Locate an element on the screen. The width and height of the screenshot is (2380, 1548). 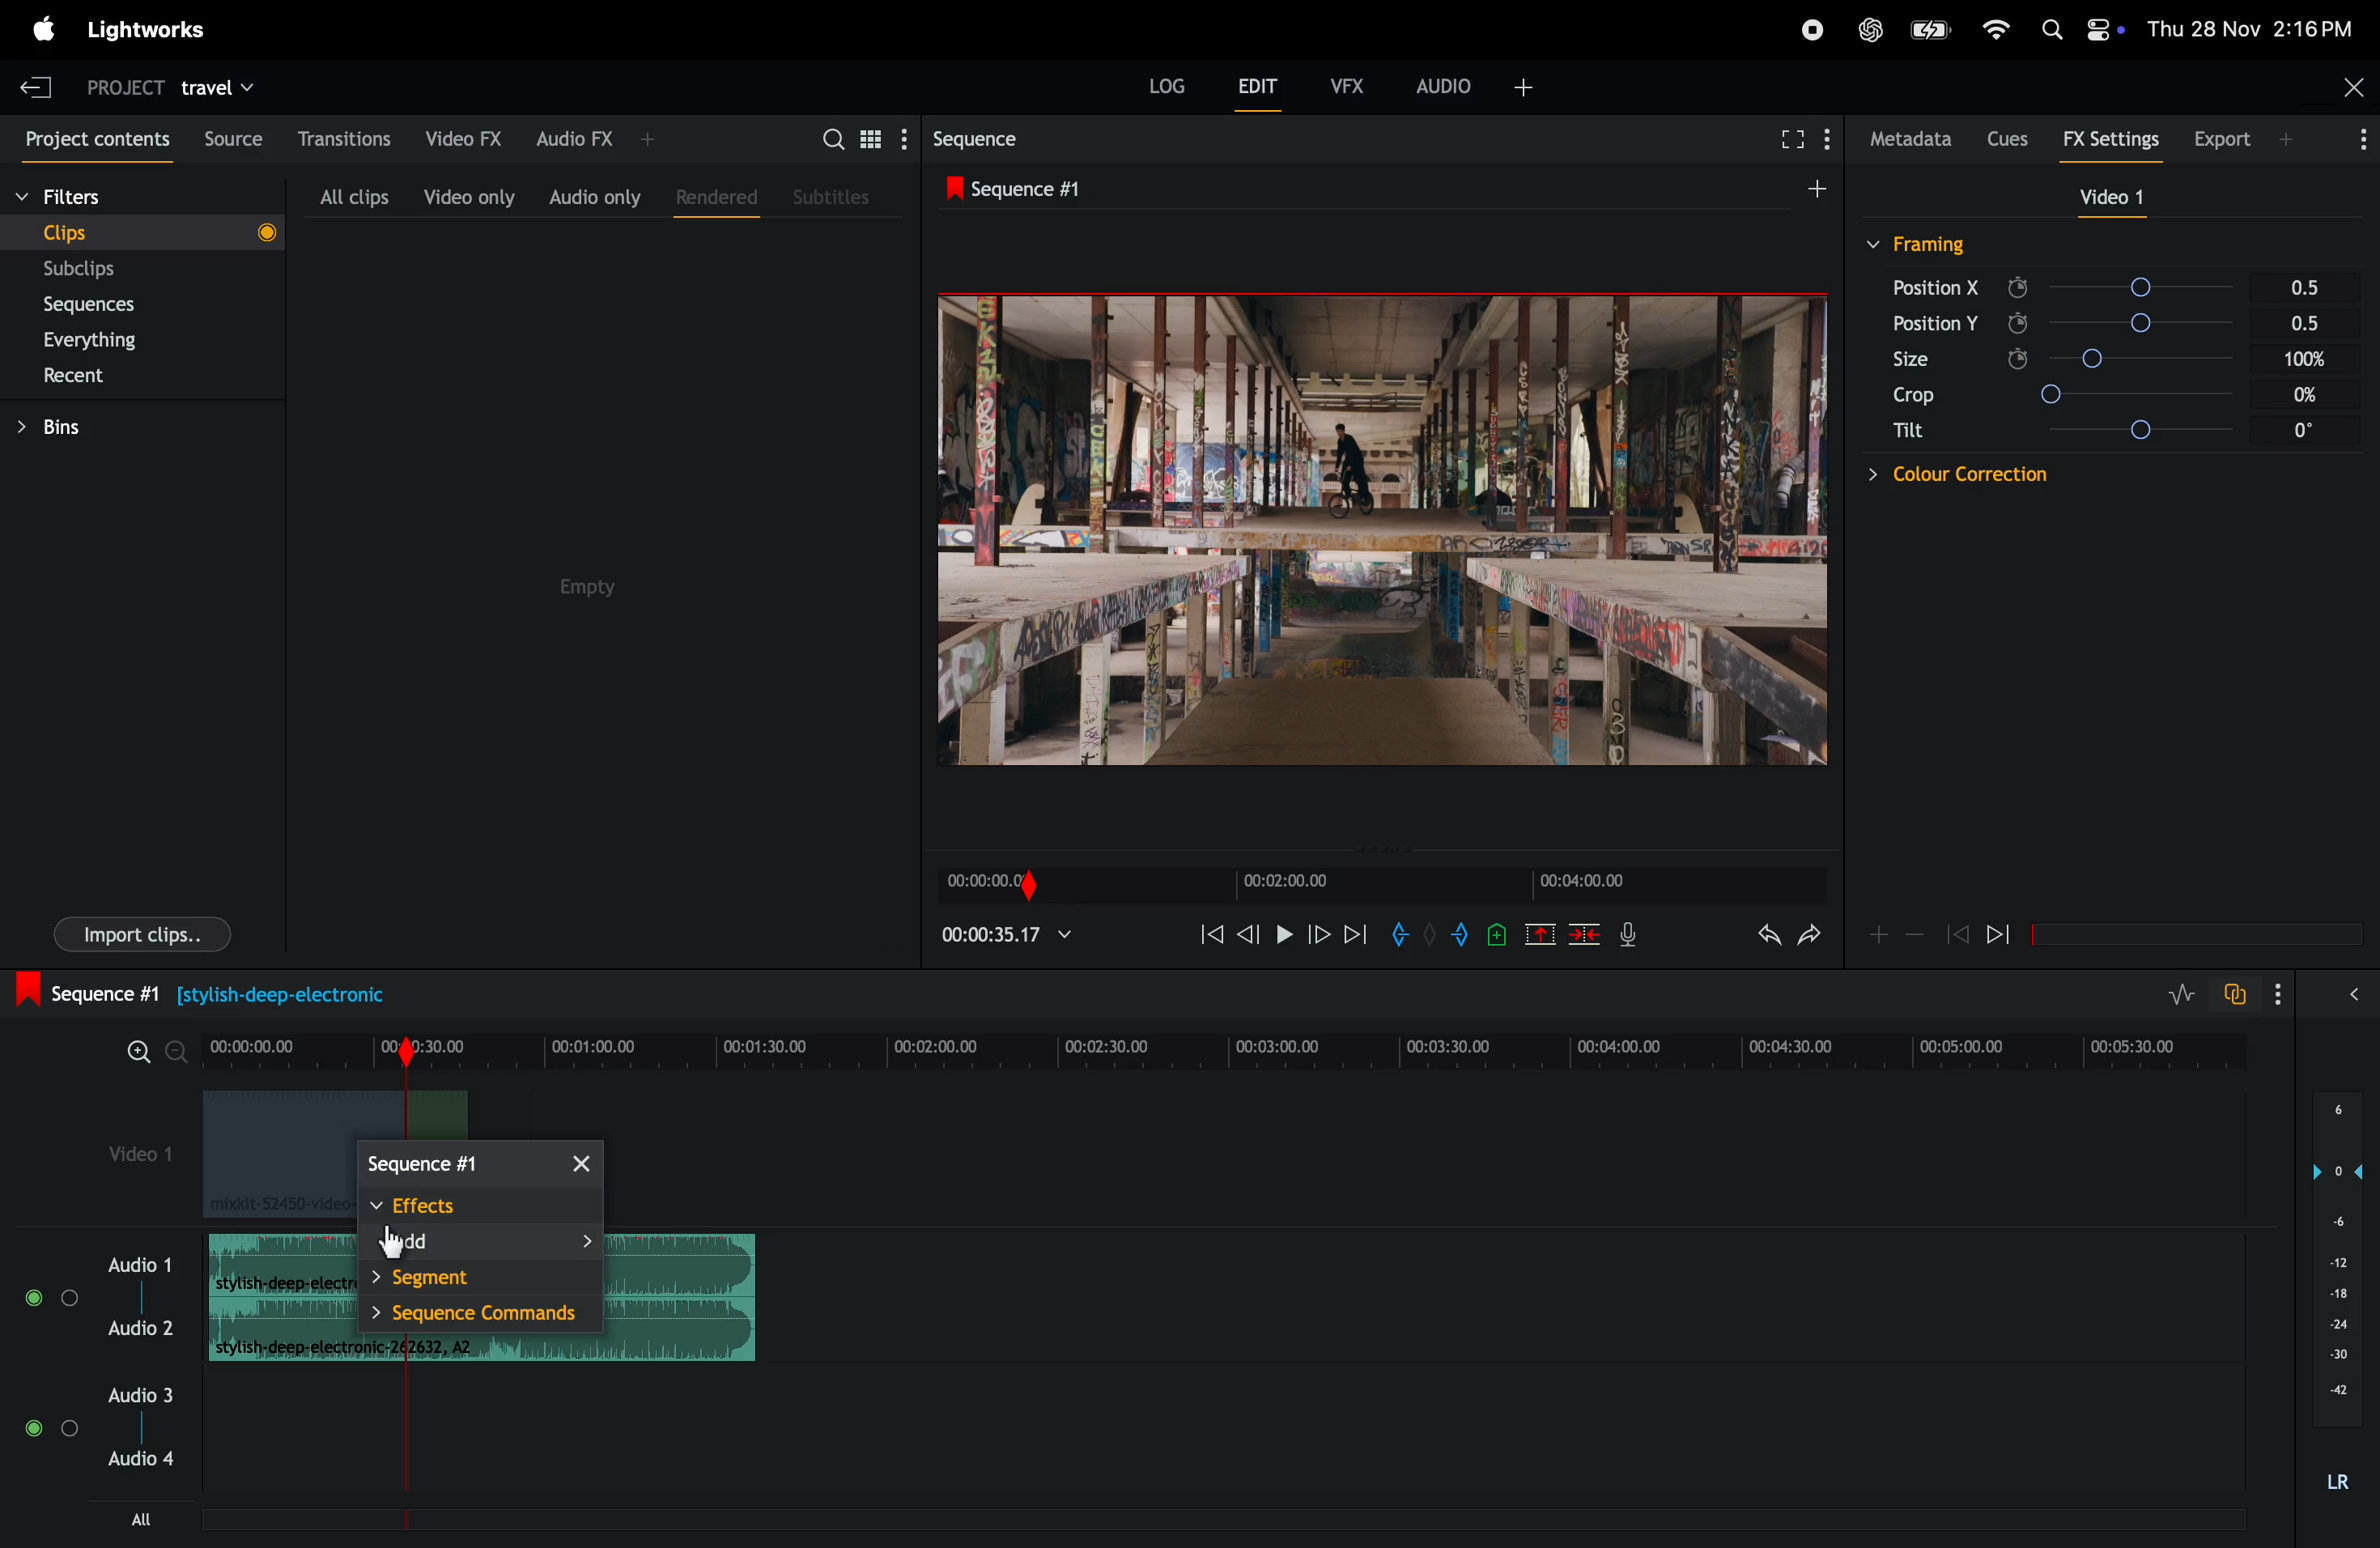
time frame is located at coordinates (1216, 1053).